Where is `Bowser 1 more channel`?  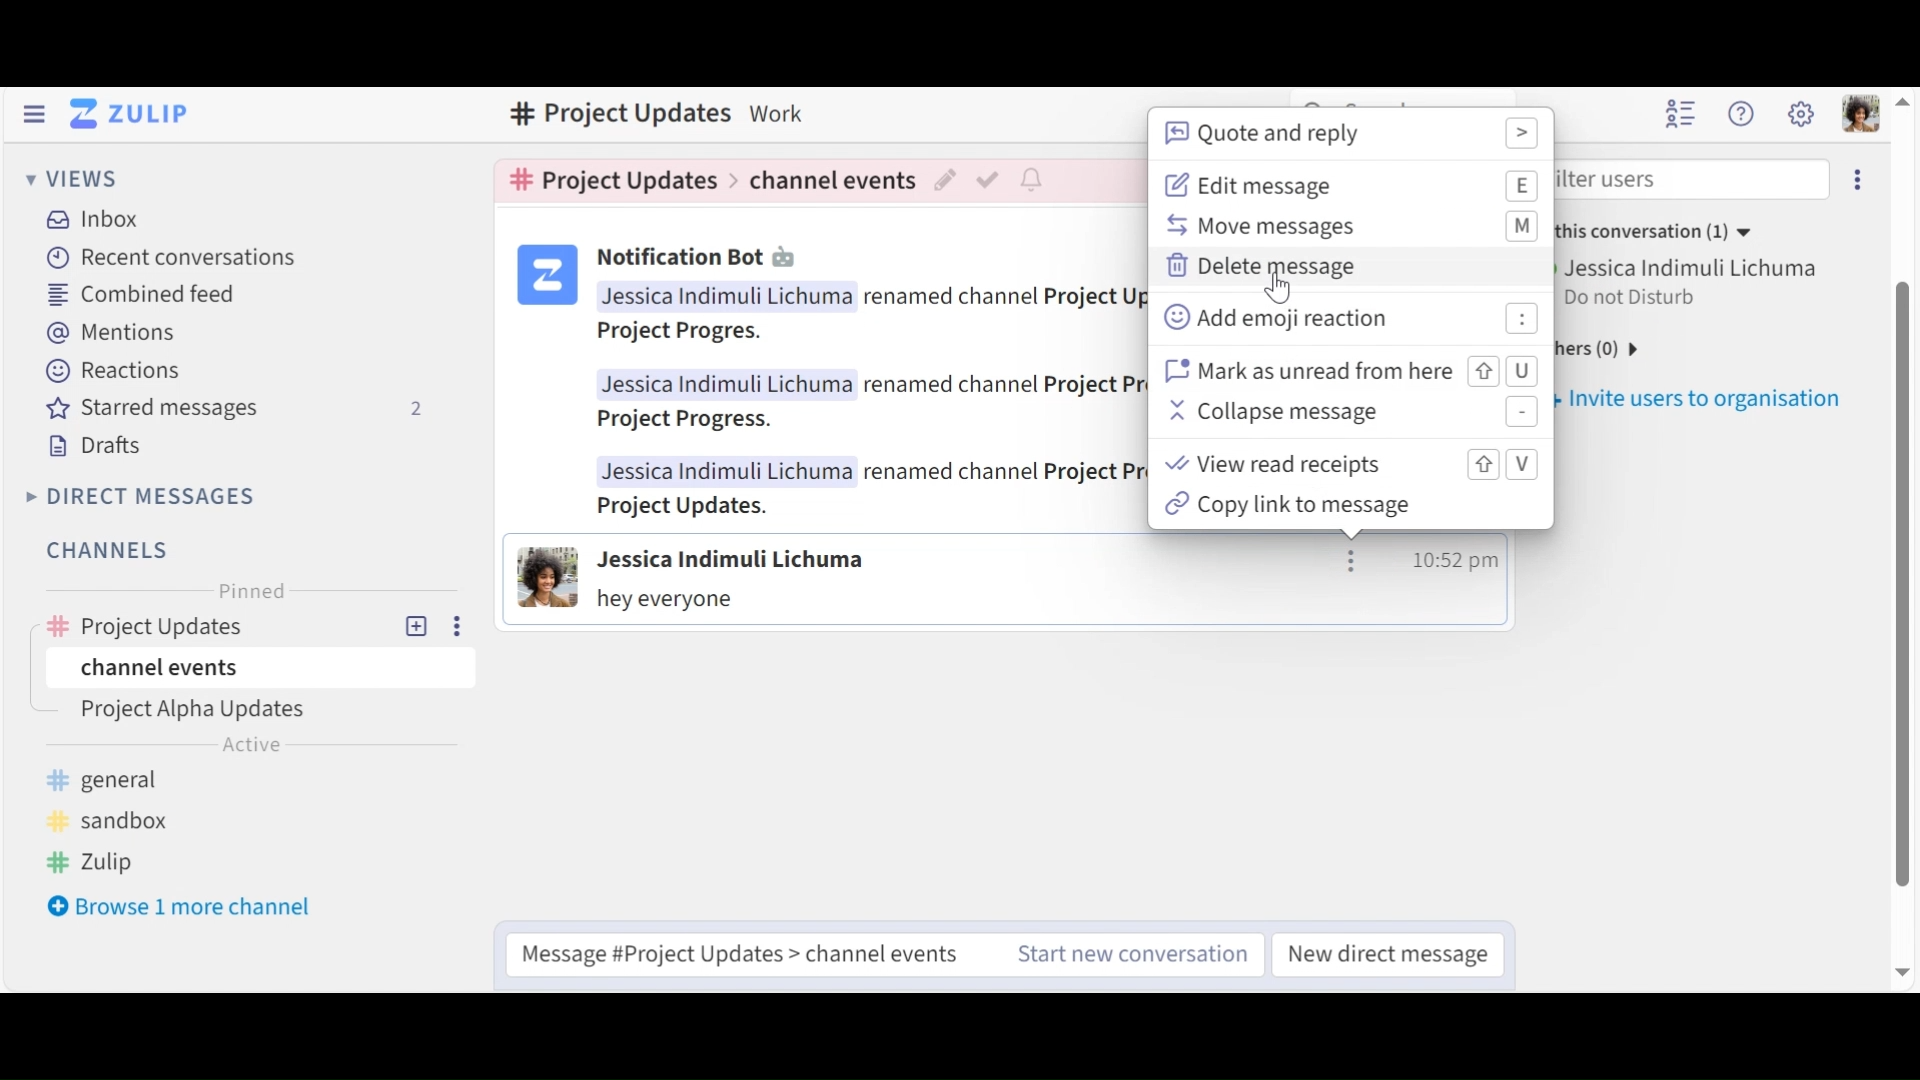
Bowser 1 more channel is located at coordinates (191, 909).